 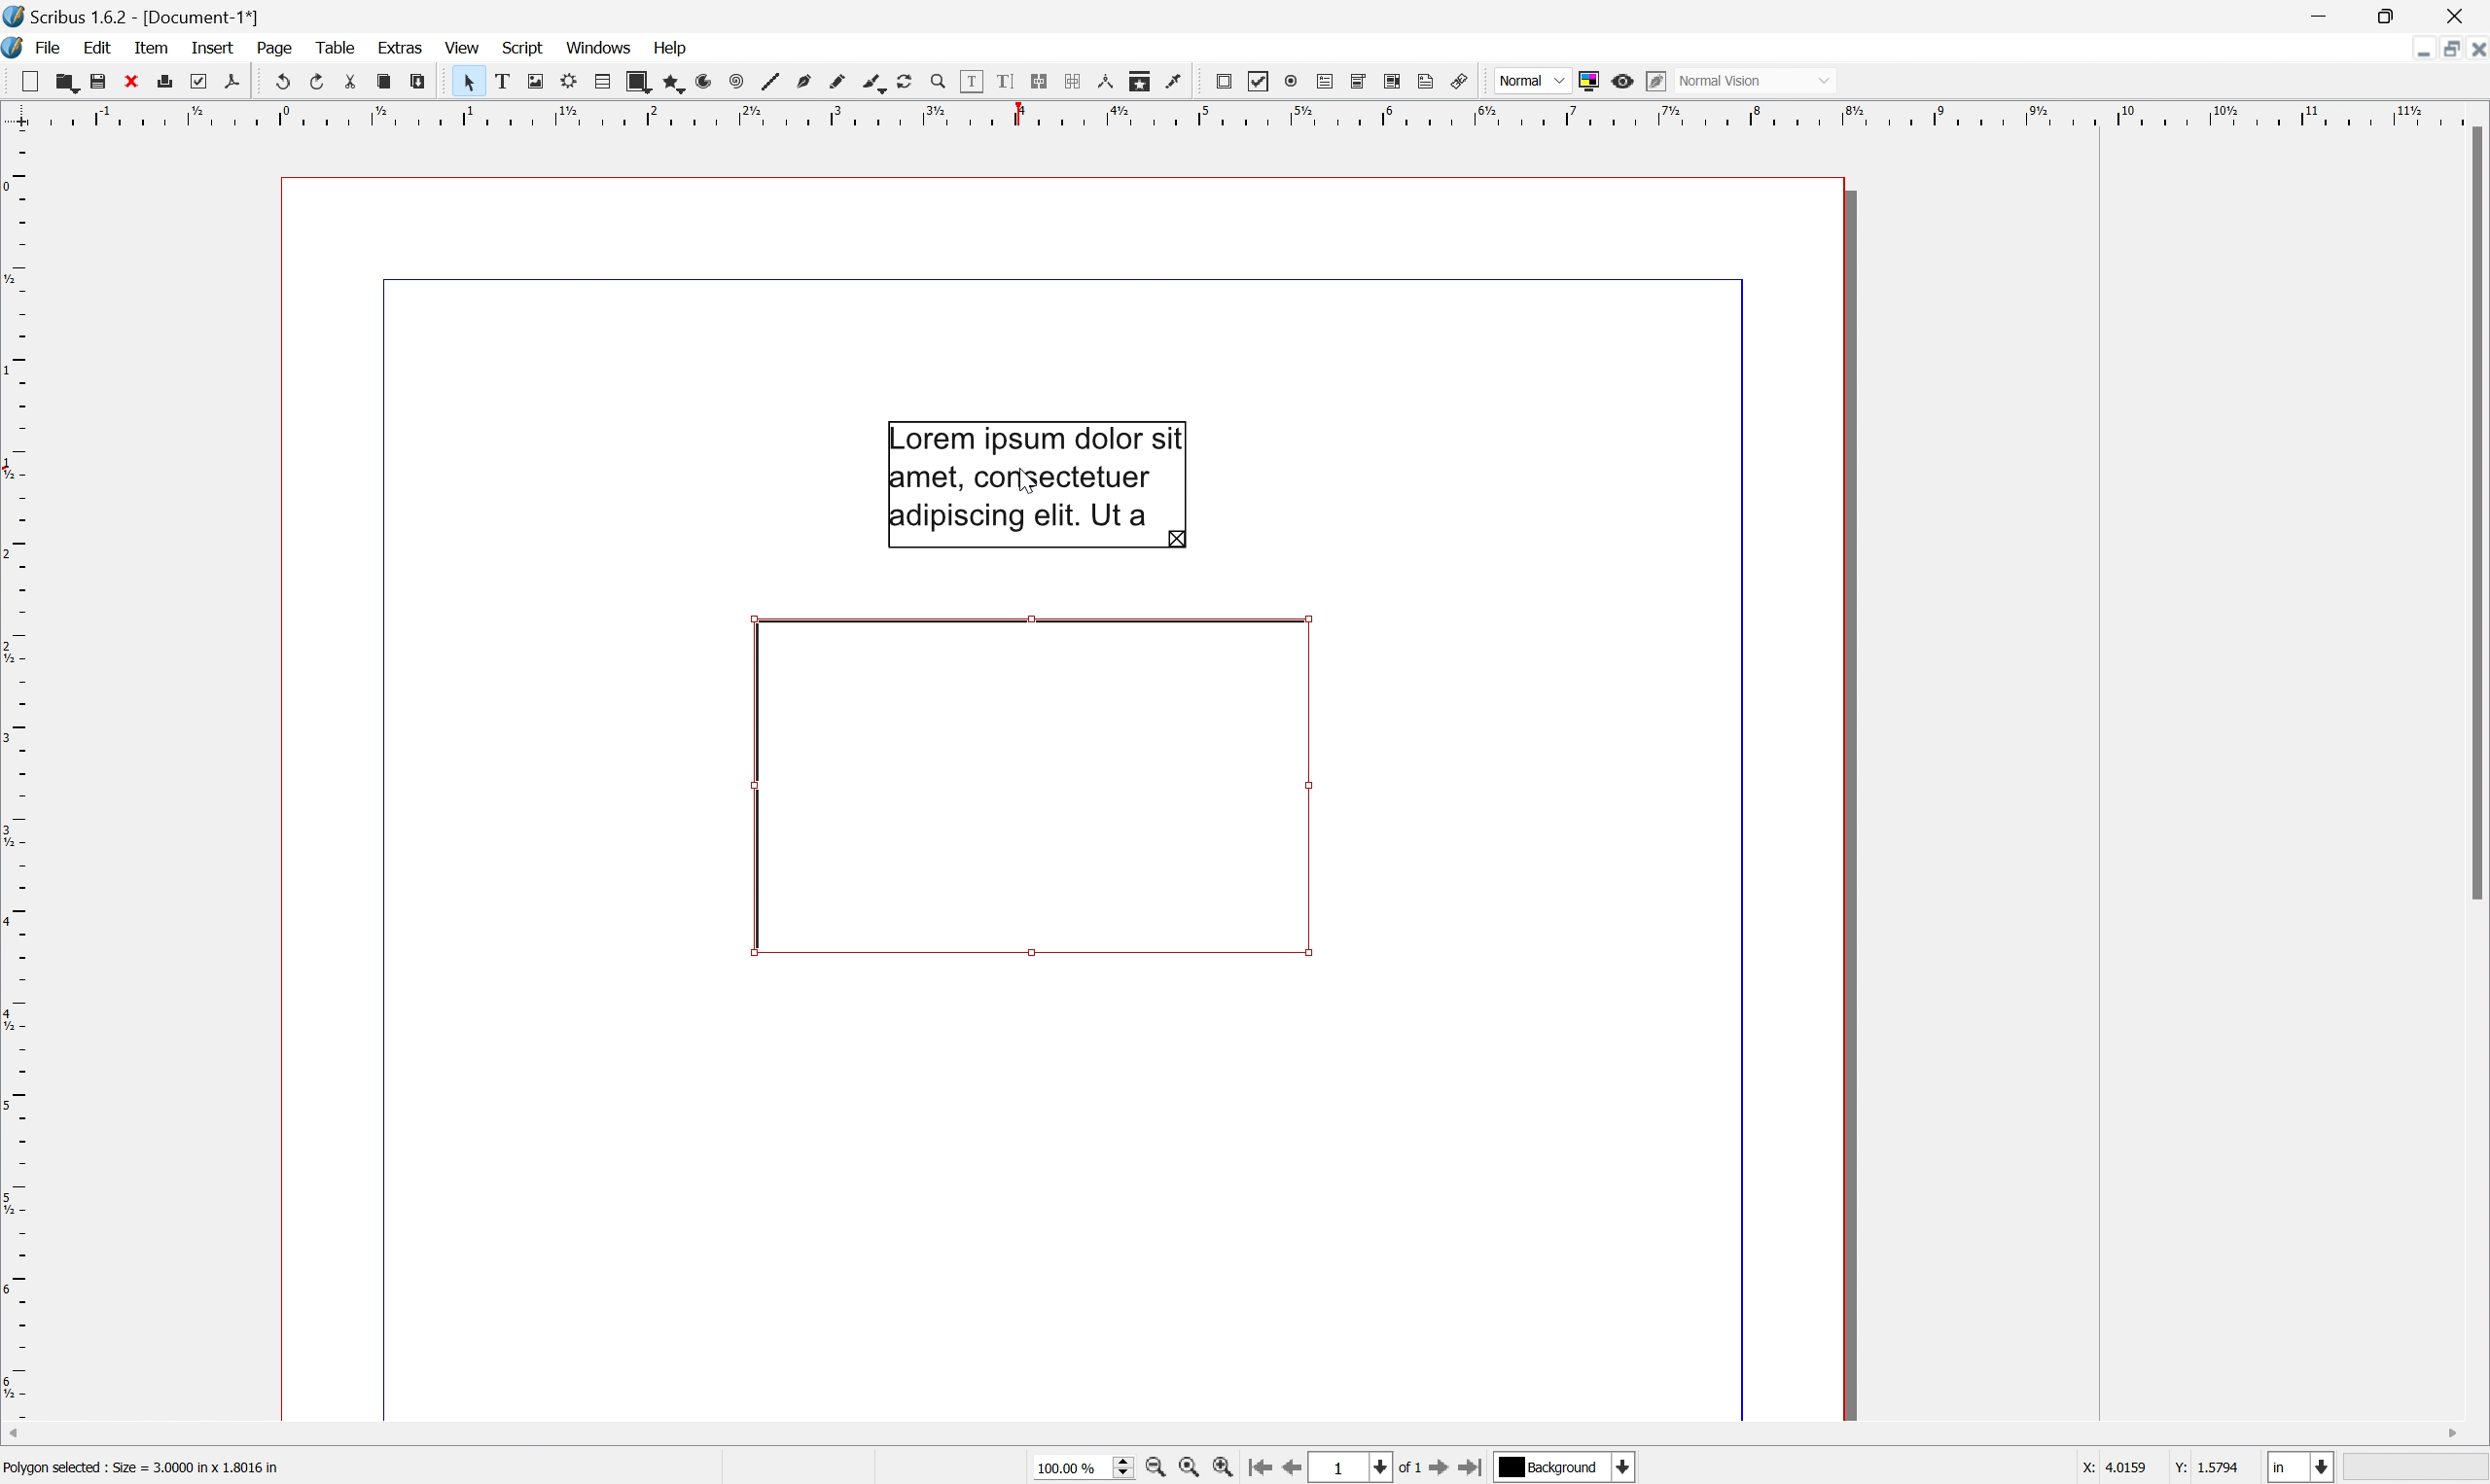 What do you see at coordinates (2386, 12) in the screenshot?
I see `Restore Down` at bounding box center [2386, 12].